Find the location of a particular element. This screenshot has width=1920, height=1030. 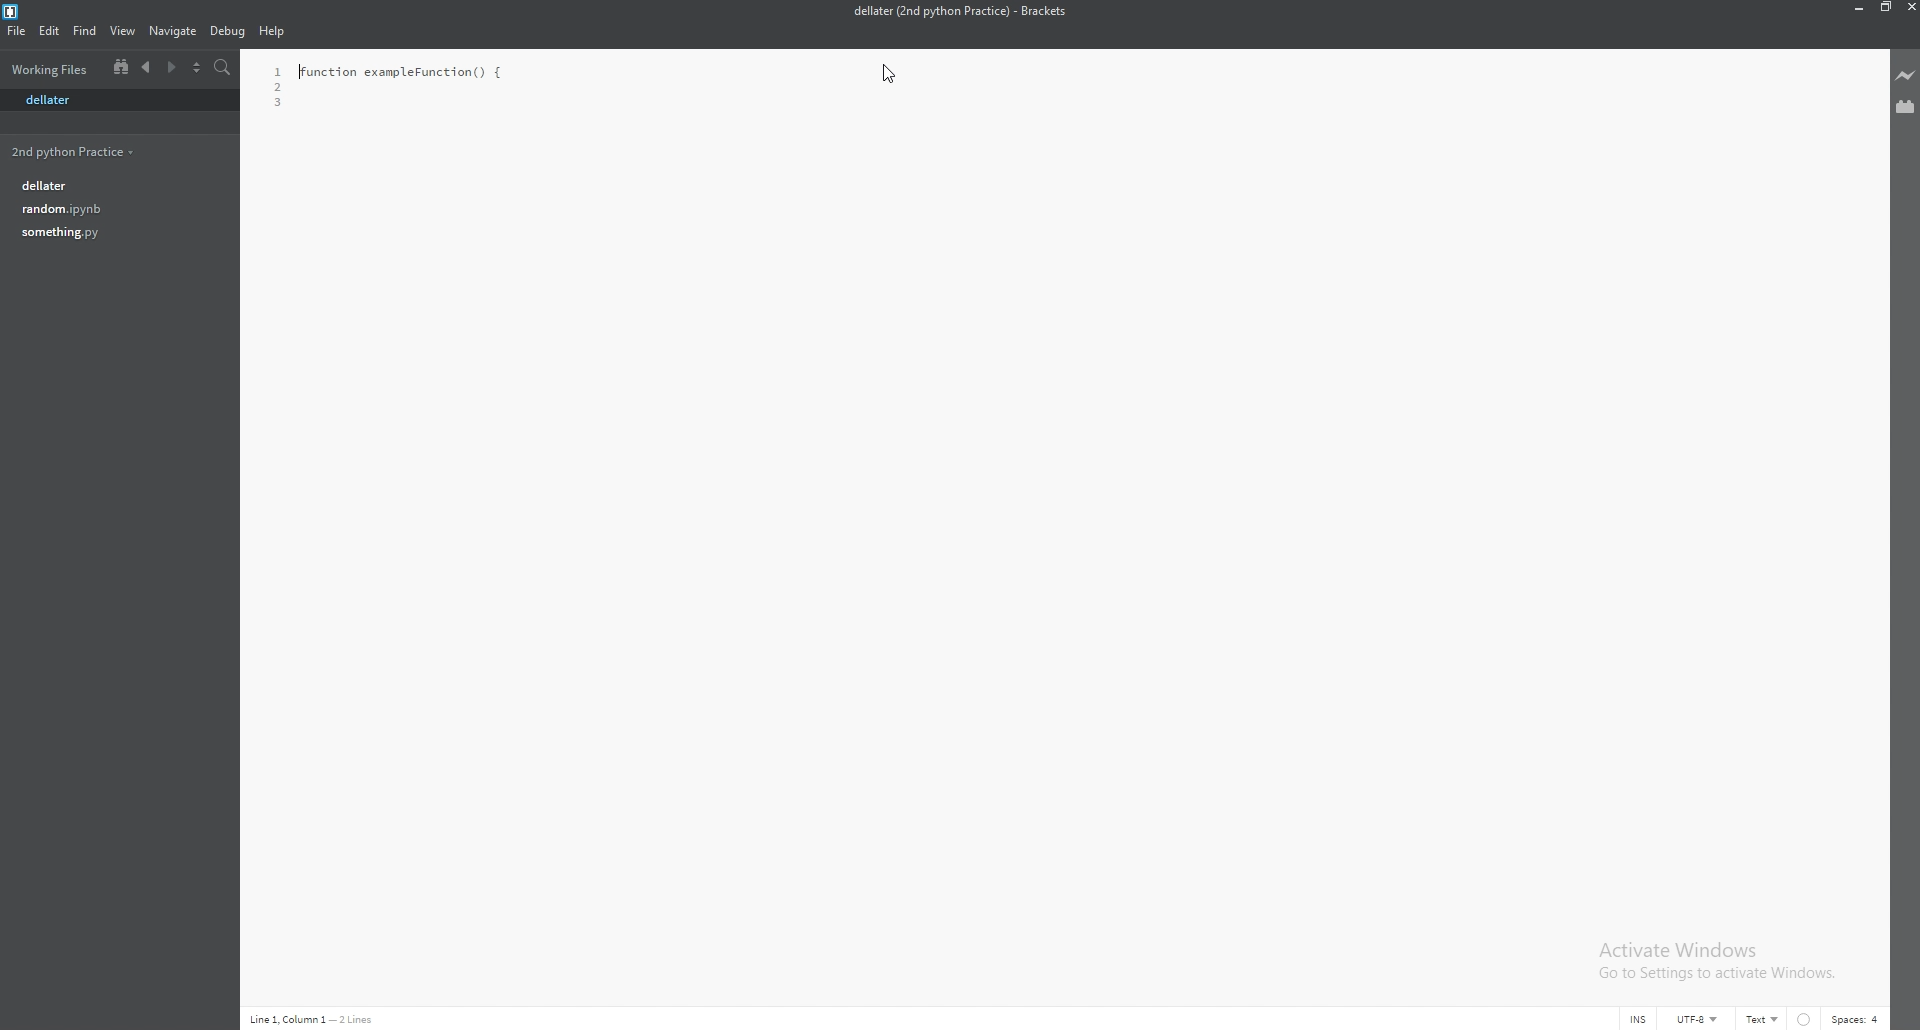

INS is located at coordinates (1636, 1019).